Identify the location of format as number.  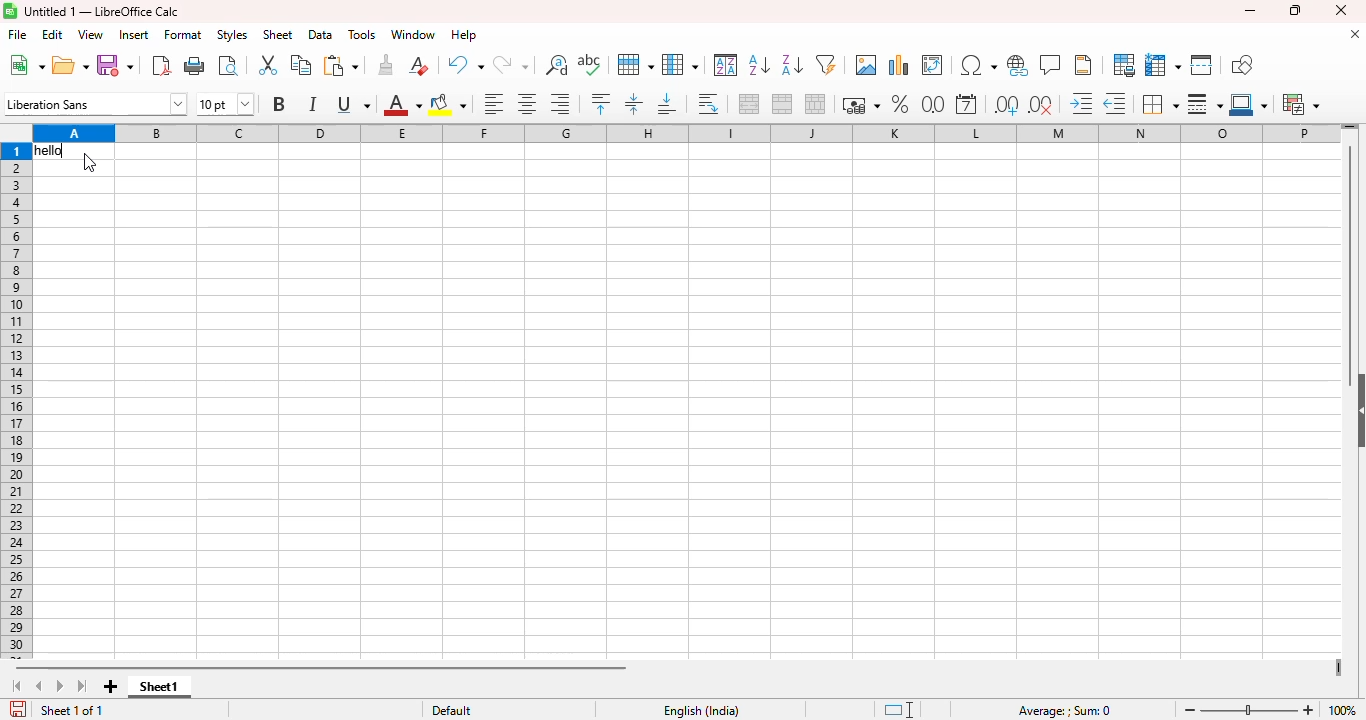
(934, 105).